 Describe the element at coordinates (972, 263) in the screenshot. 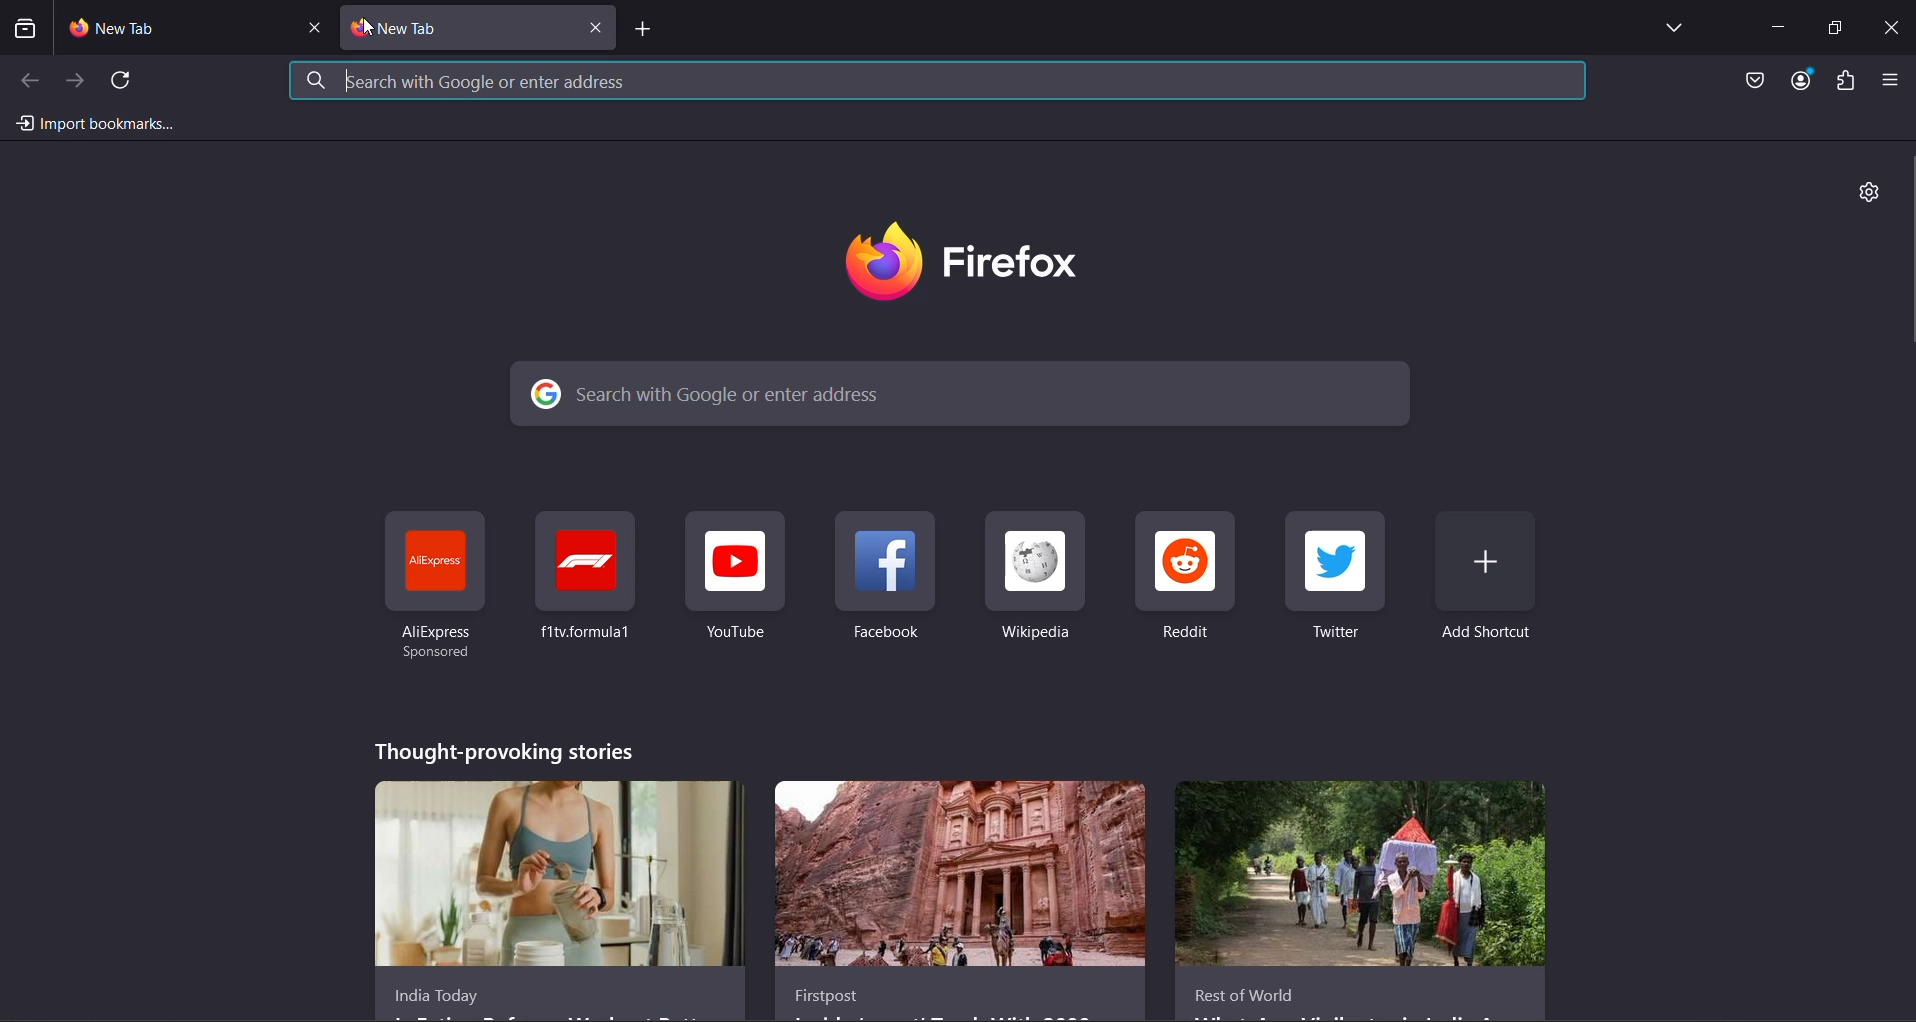

I see `logo` at that location.